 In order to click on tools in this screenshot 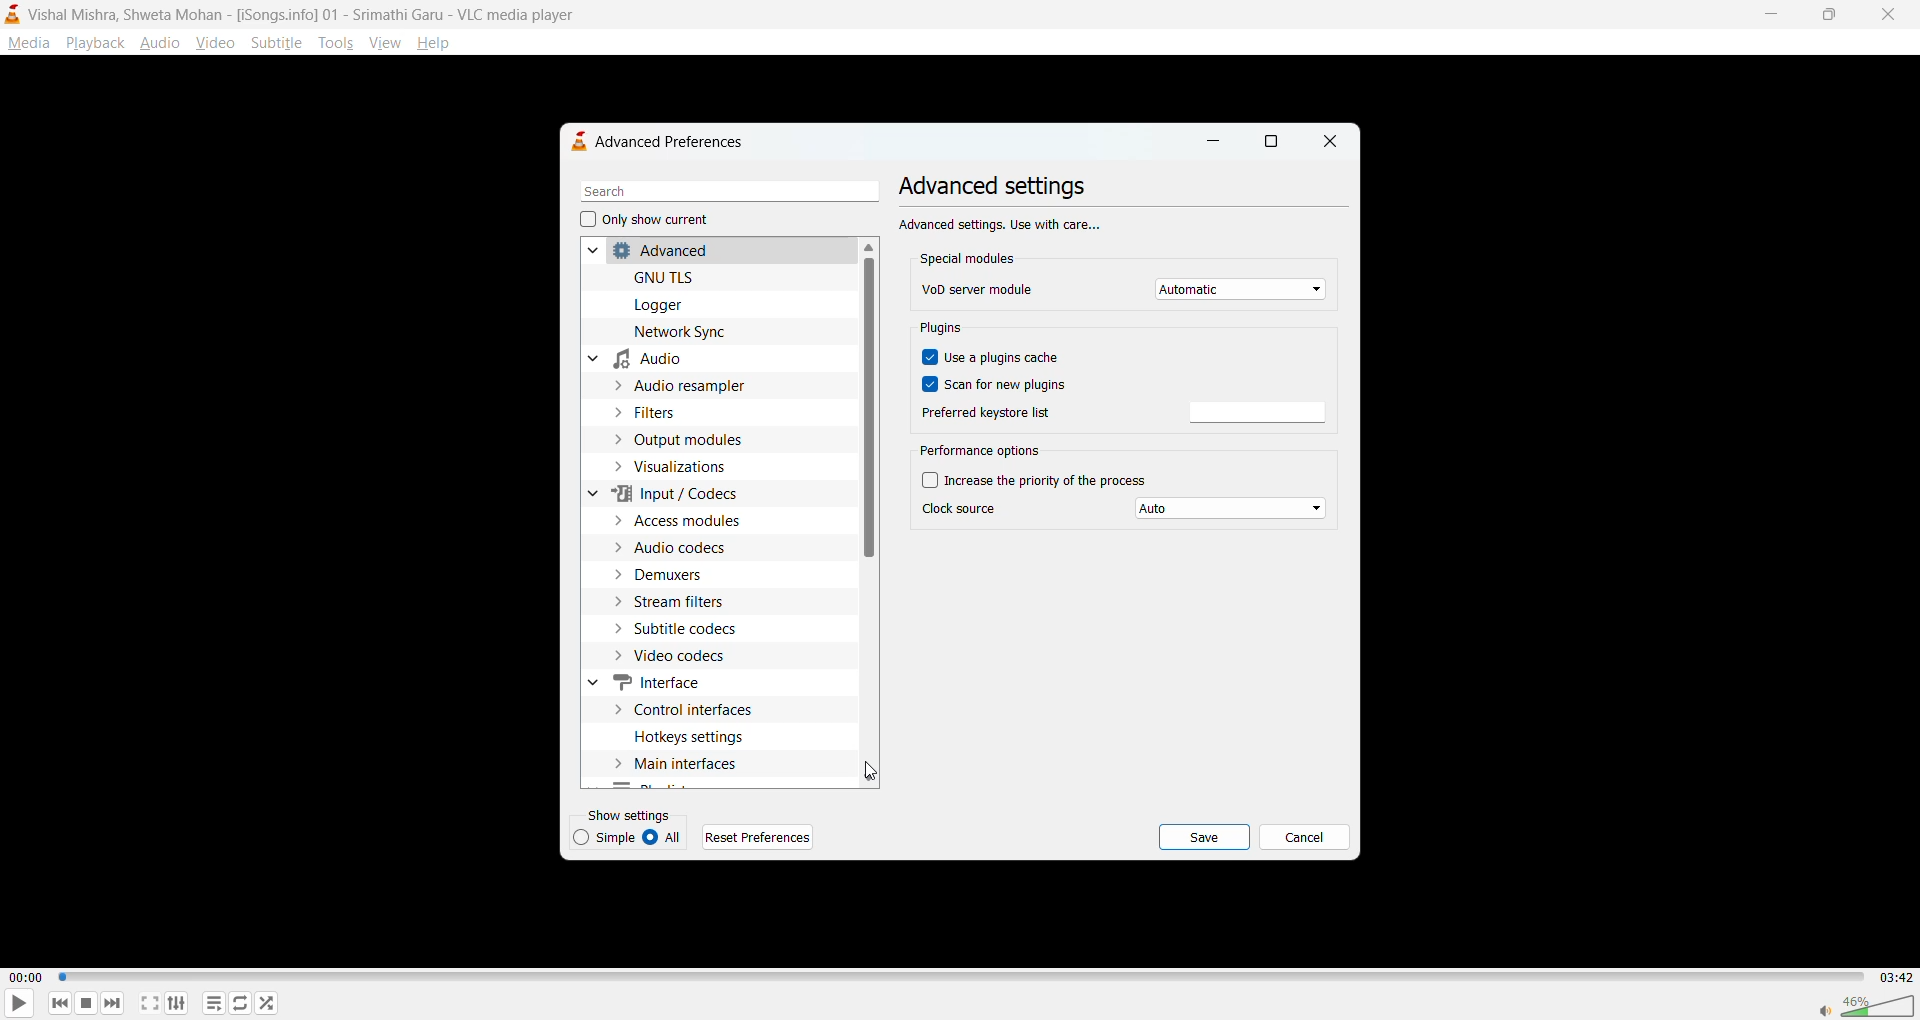, I will do `click(334, 43)`.